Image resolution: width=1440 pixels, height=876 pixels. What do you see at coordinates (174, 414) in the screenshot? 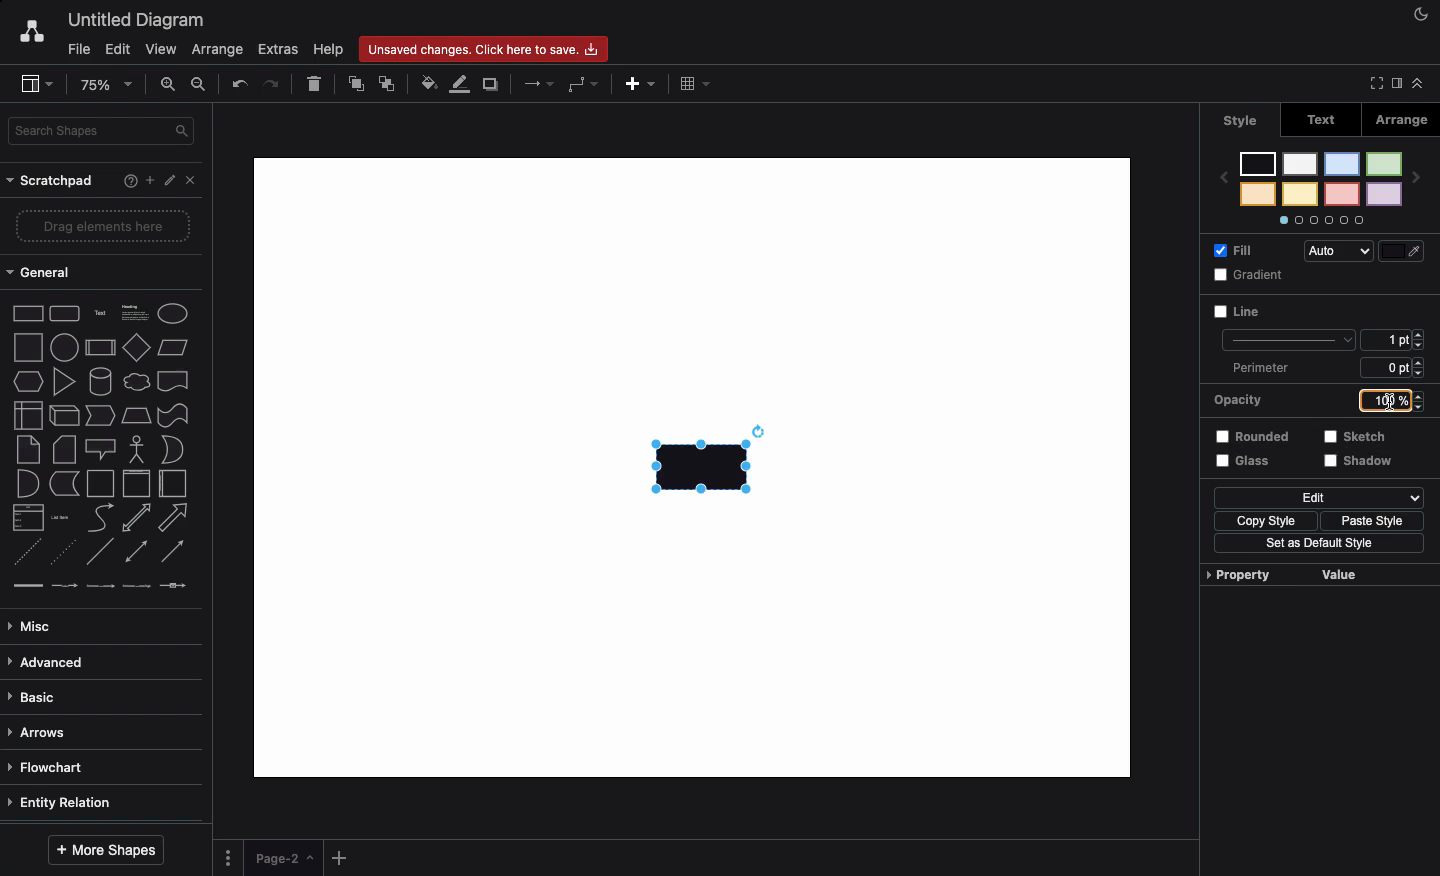
I see `tape` at bounding box center [174, 414].